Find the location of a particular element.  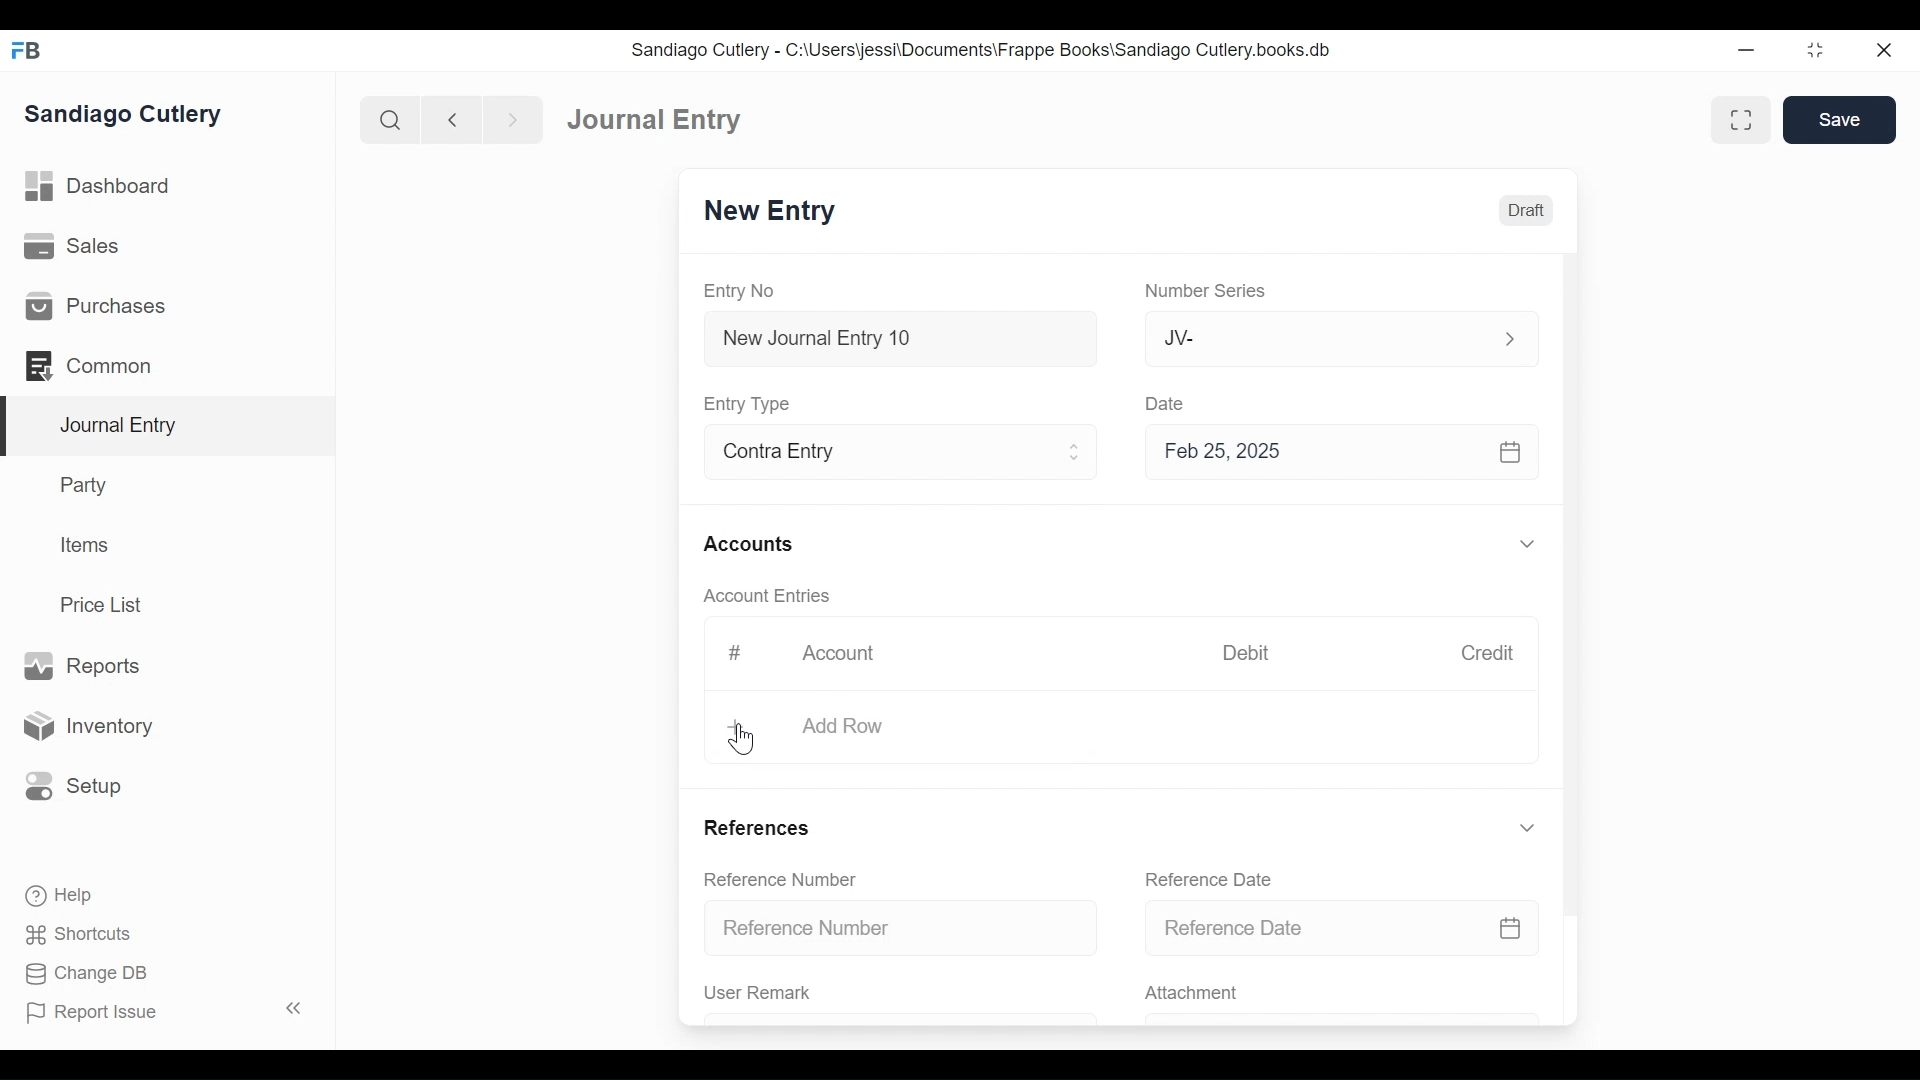

JV- is located at coordinates (1316, 338).